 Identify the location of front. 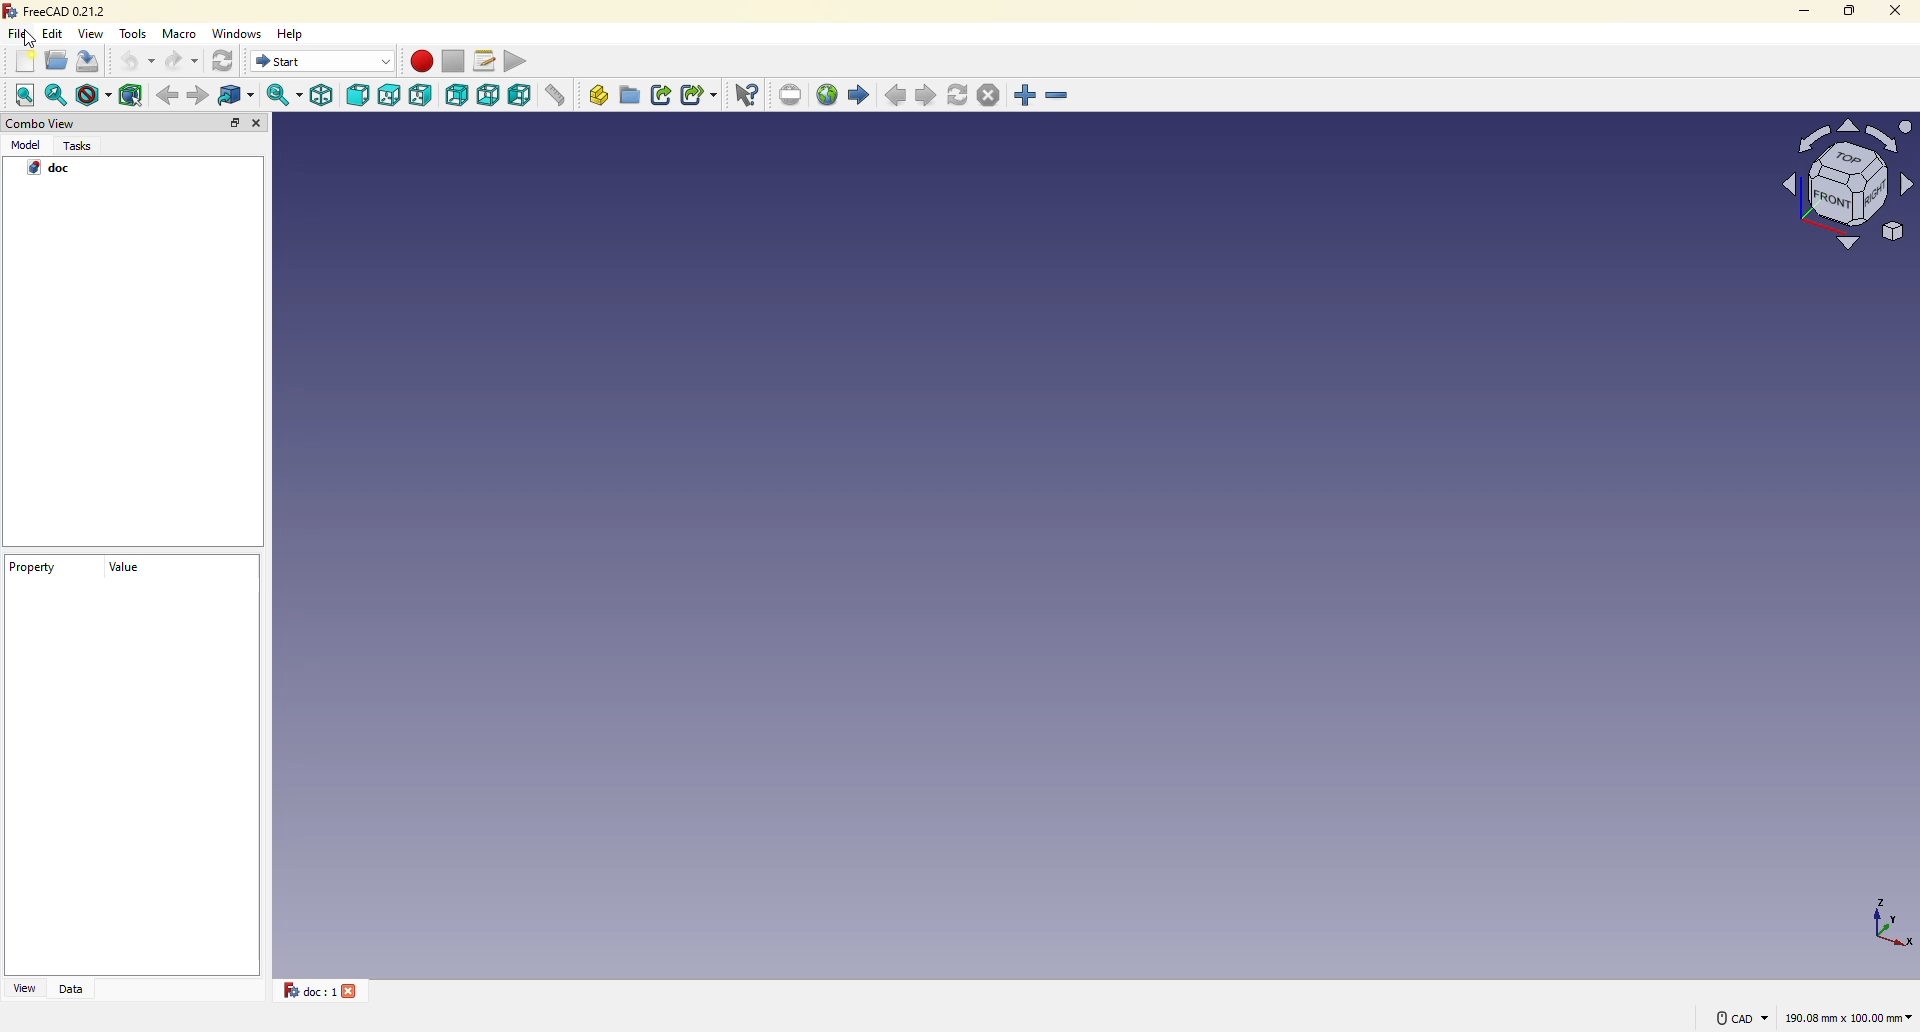
(359, 97).